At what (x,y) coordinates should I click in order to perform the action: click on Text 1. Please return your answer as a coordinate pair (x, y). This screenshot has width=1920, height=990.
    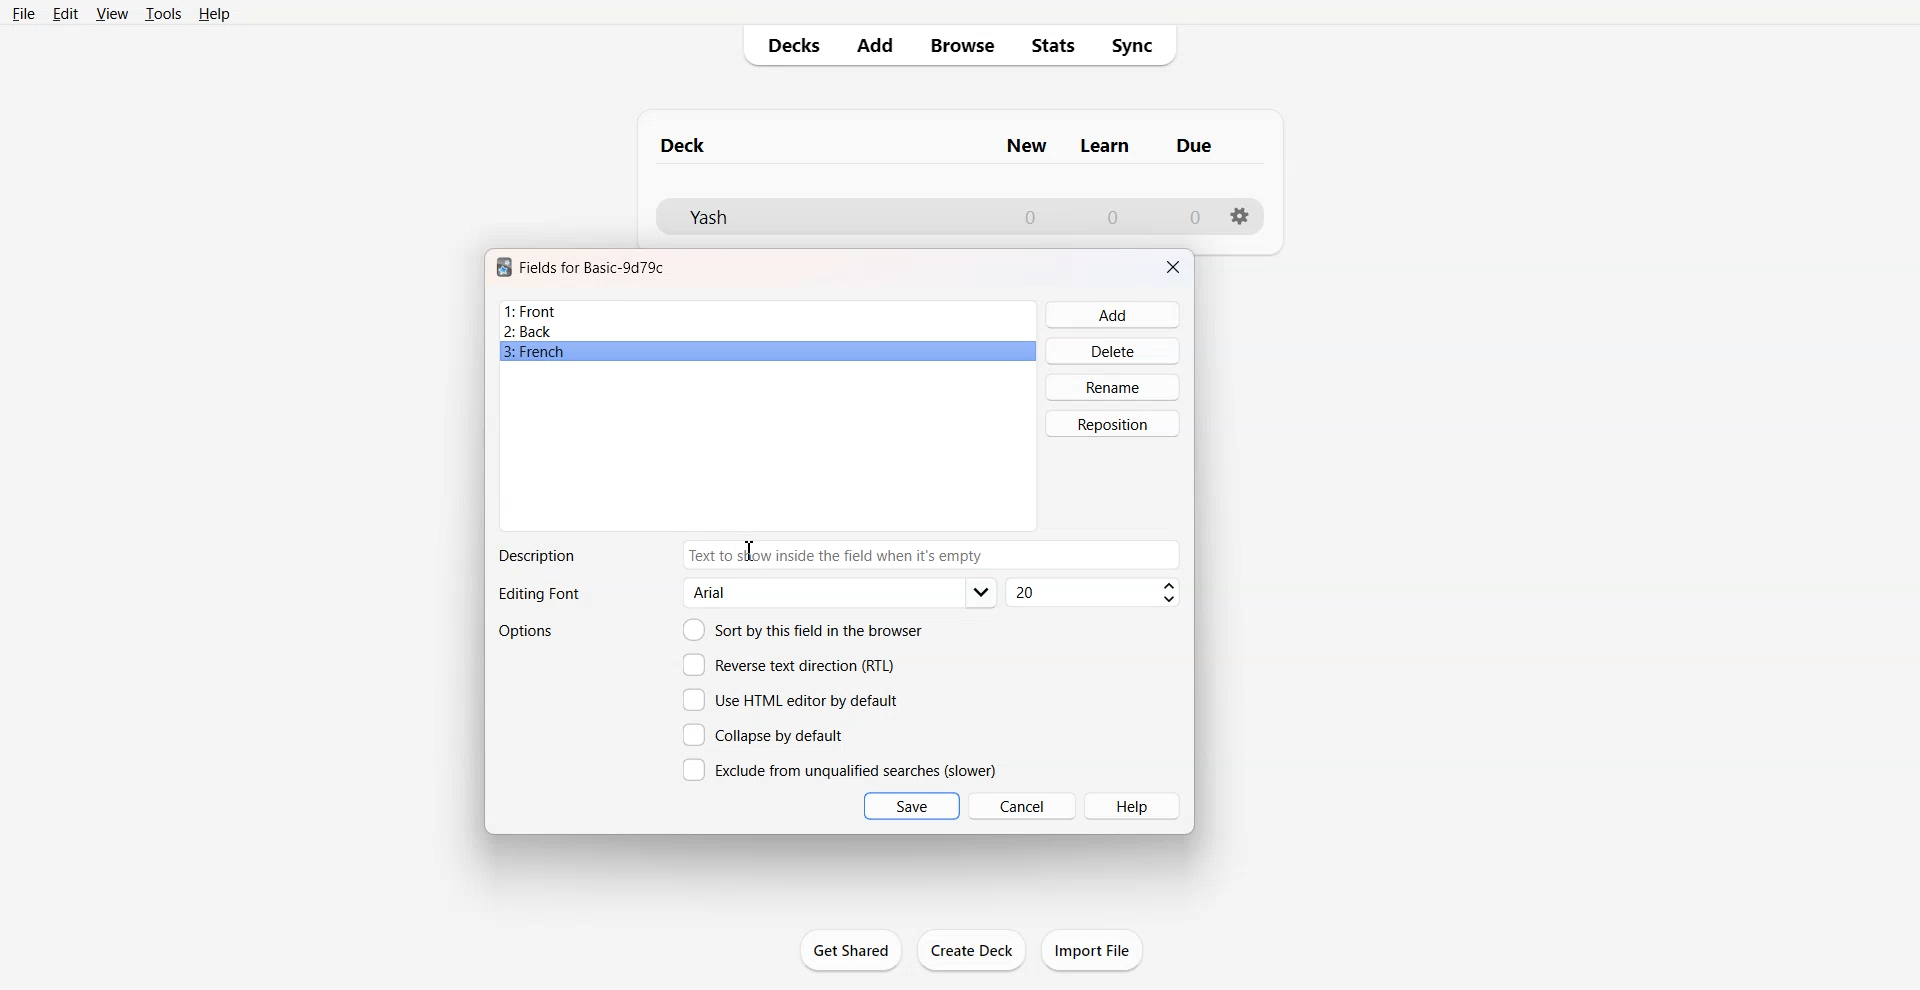
    Looking at the image, I should click on (684, 145).